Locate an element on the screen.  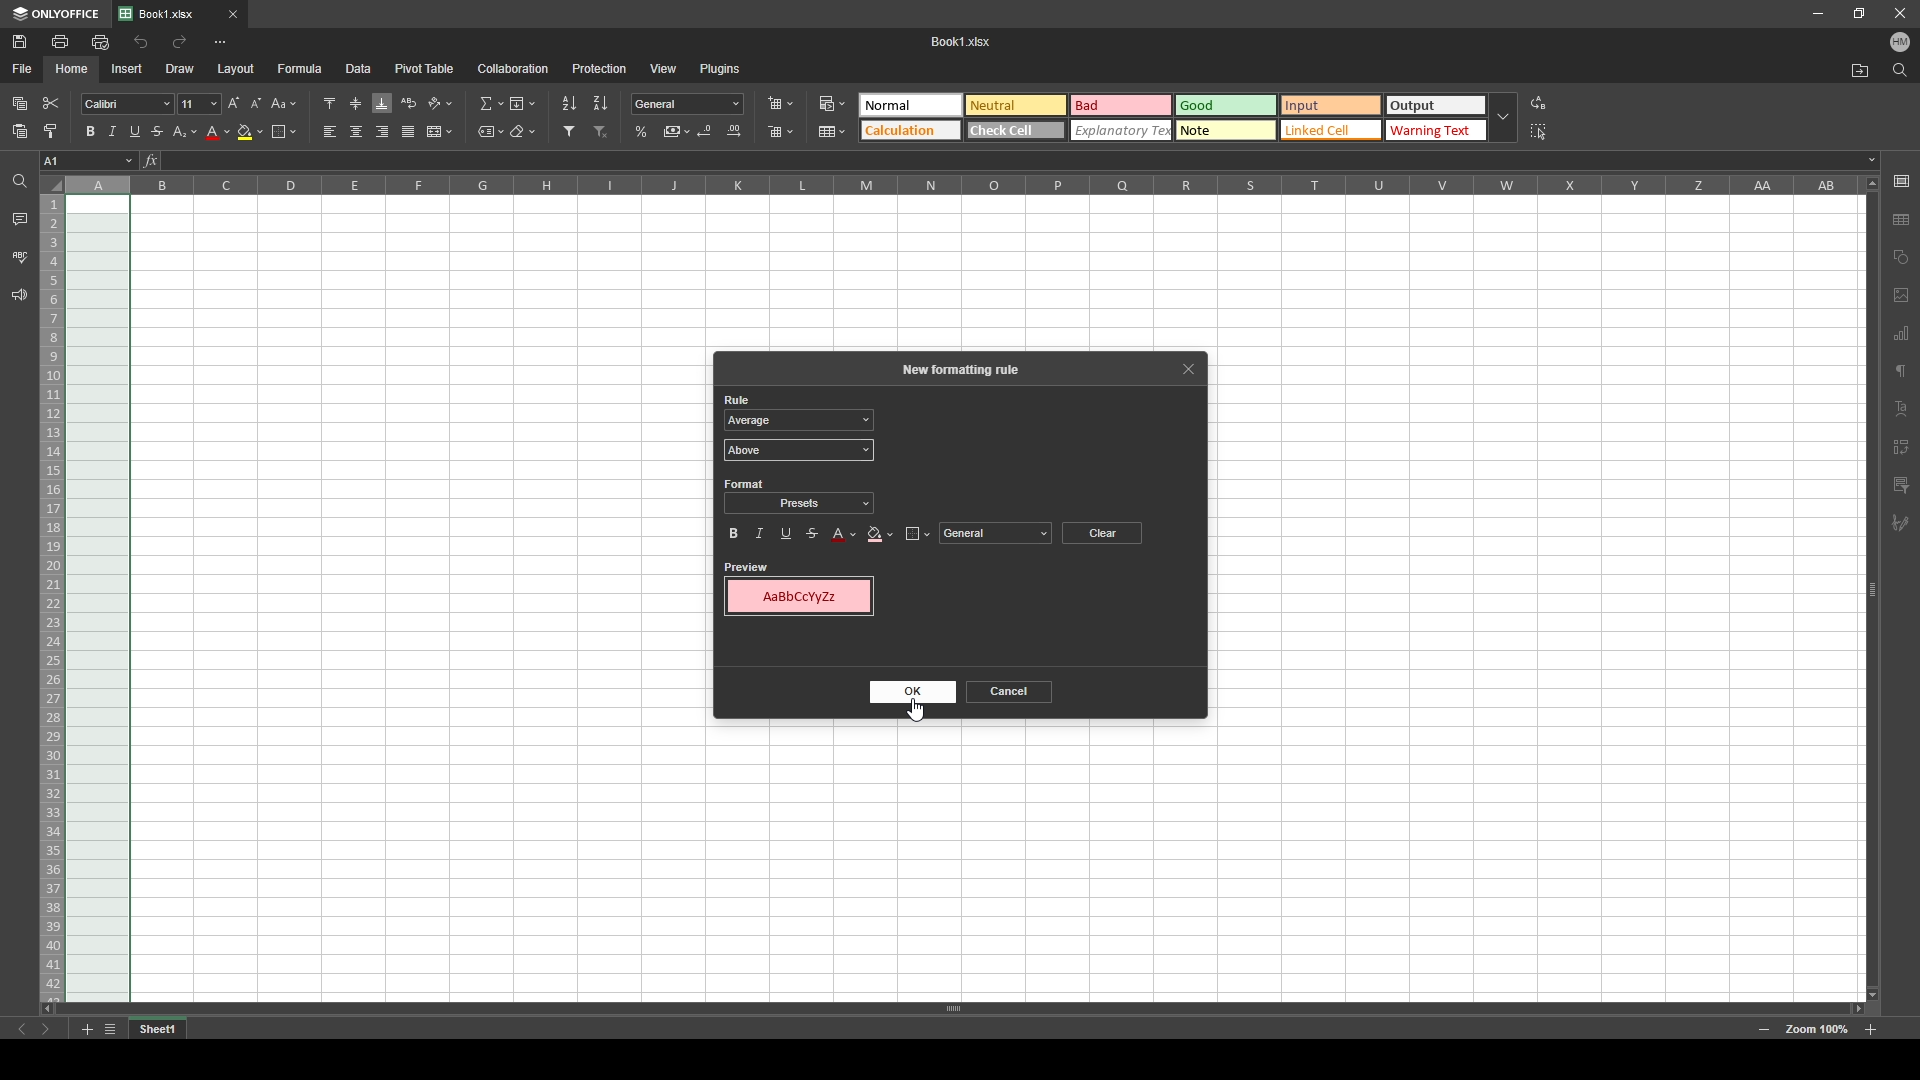
format as table template is located at coordinates (833, 132).